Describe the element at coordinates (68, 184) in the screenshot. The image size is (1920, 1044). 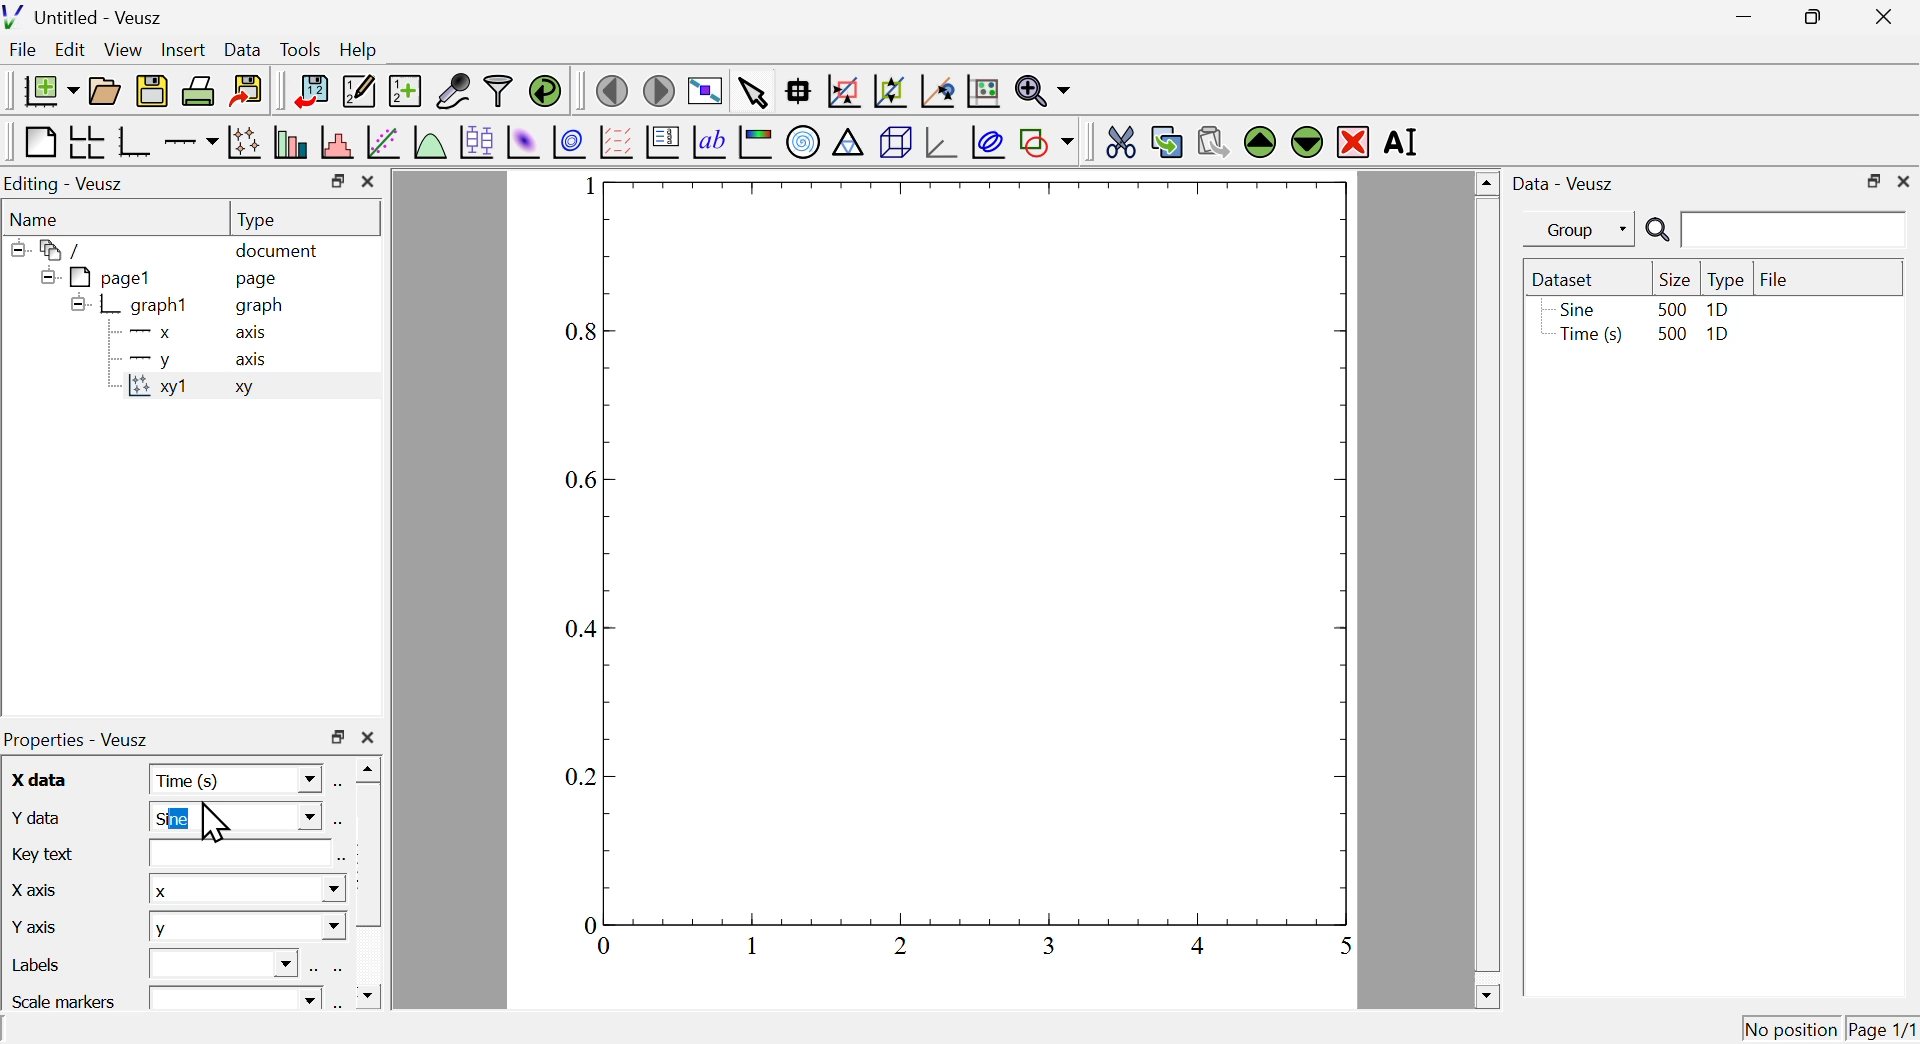
I see `Editing Veusz` at that location.